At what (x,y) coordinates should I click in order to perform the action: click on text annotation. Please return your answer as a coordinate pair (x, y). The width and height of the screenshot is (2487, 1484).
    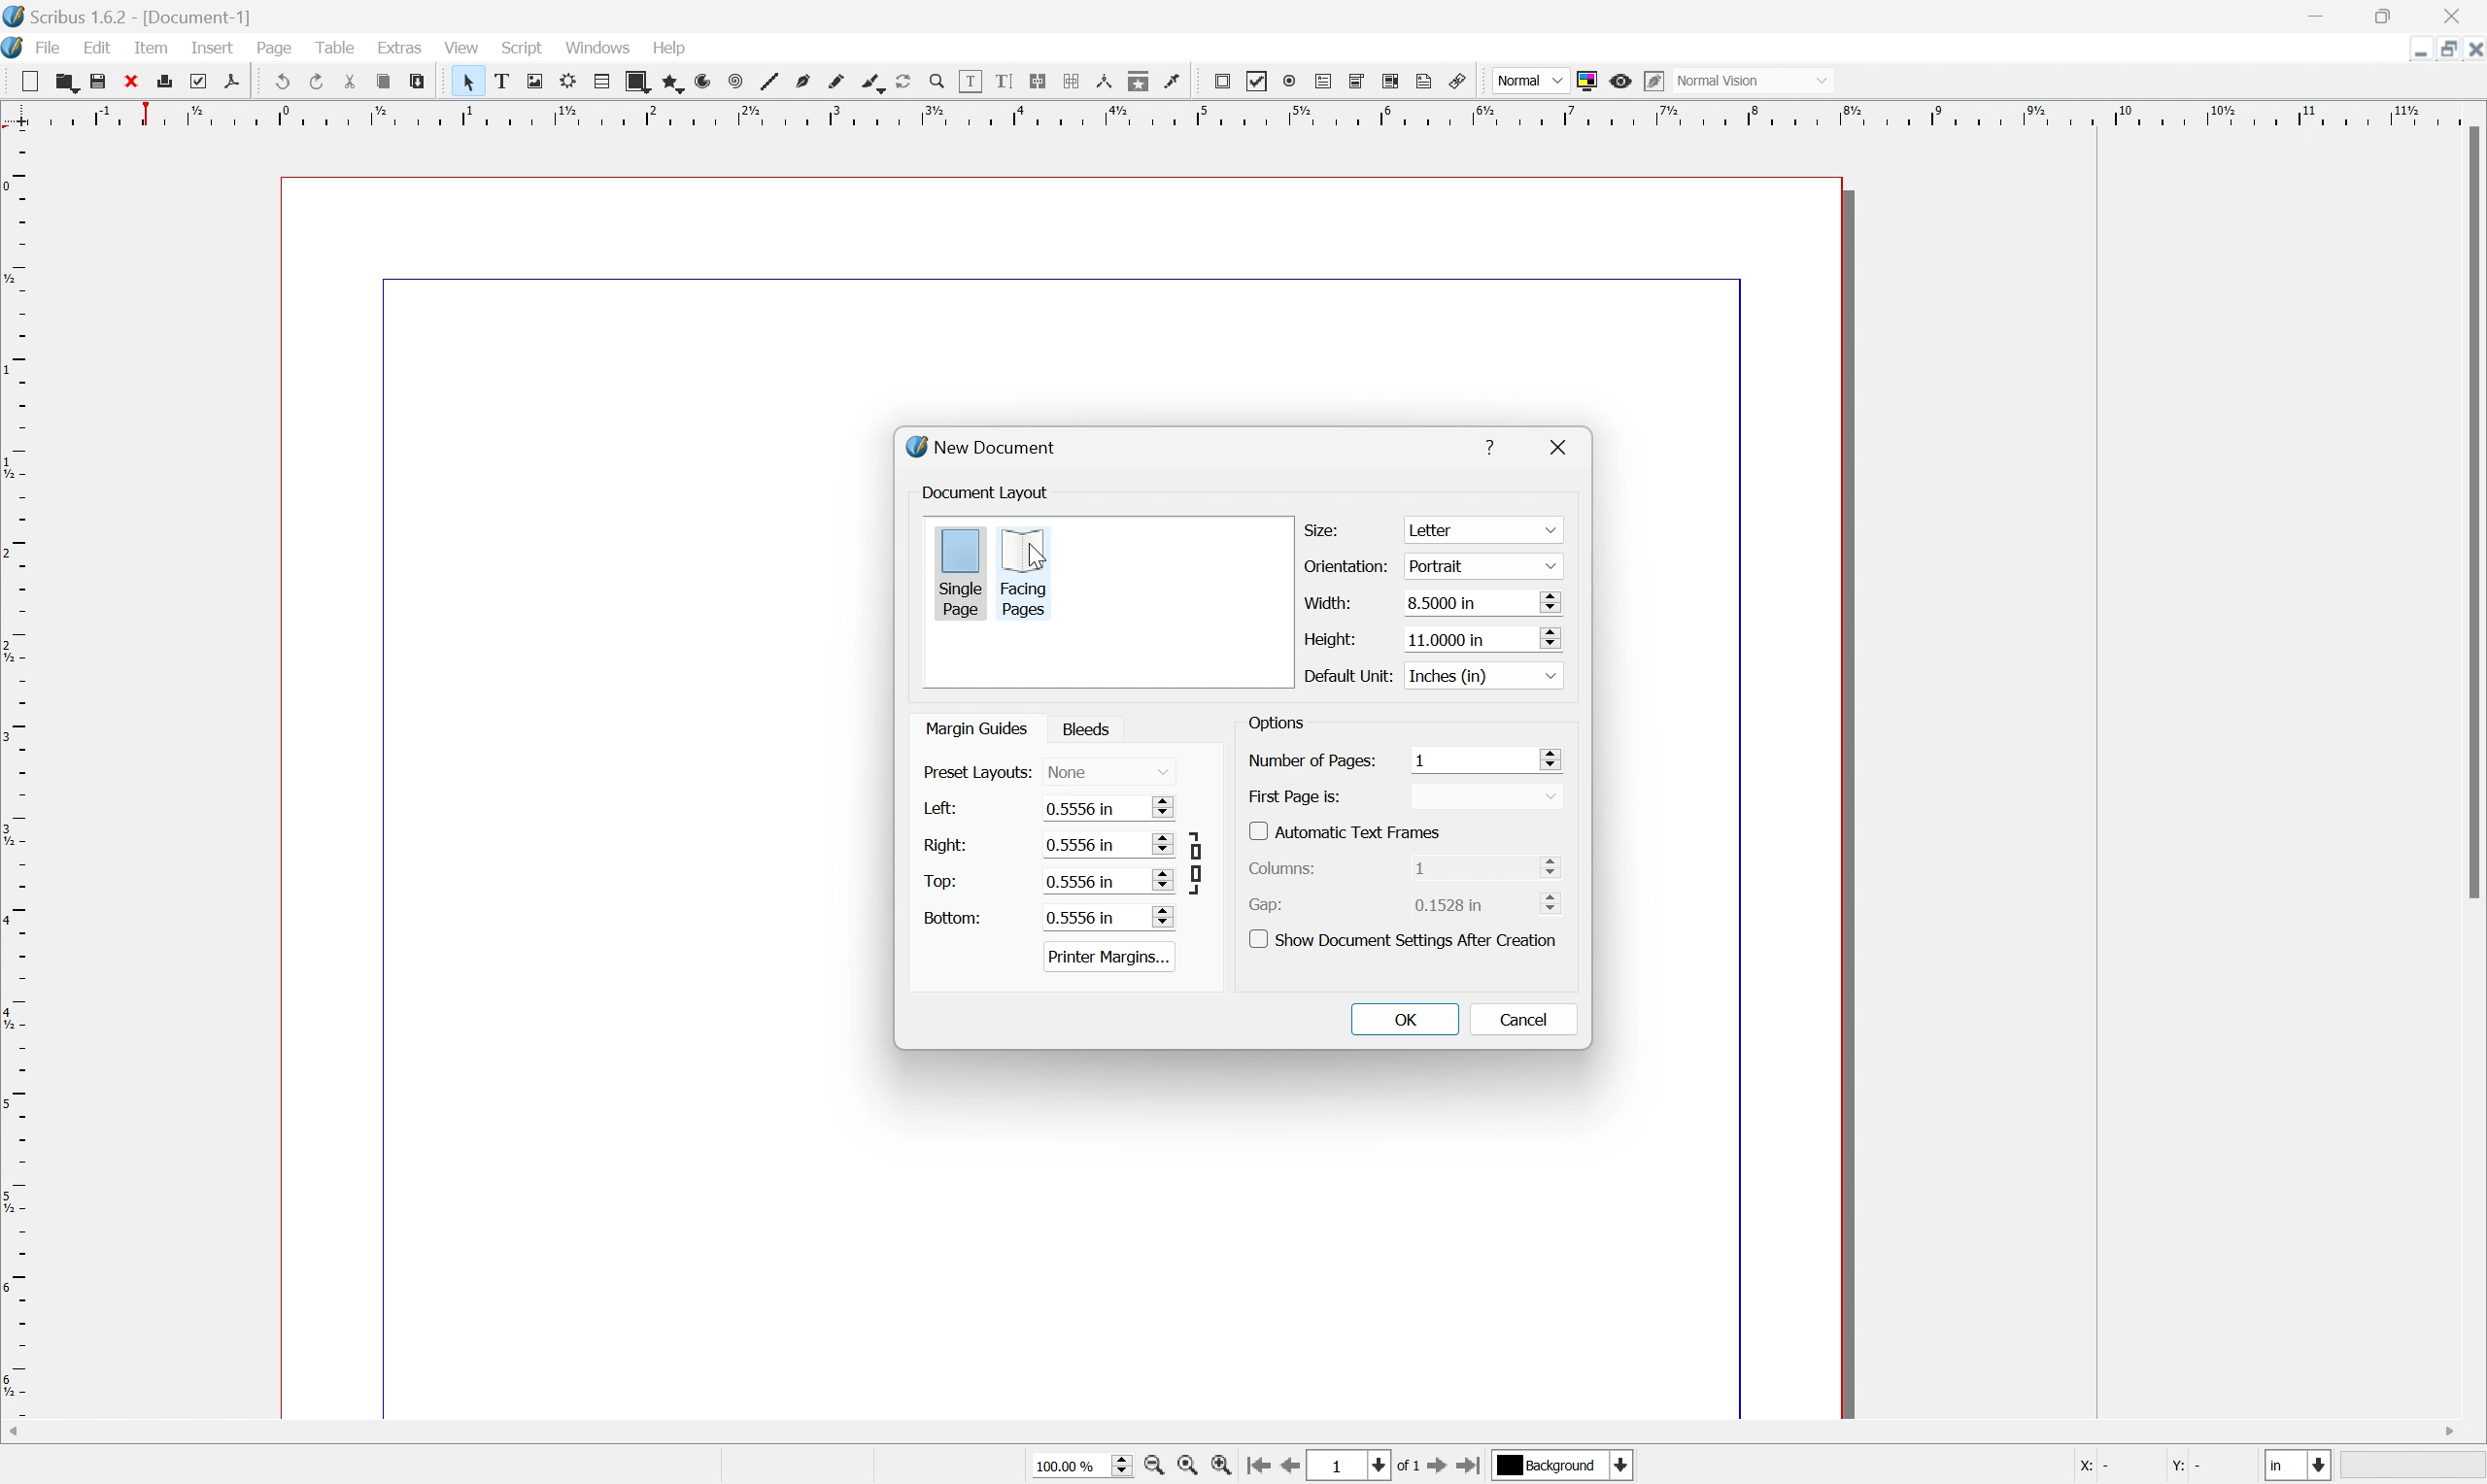
    Looking at the image, I should click on (1426, 81).